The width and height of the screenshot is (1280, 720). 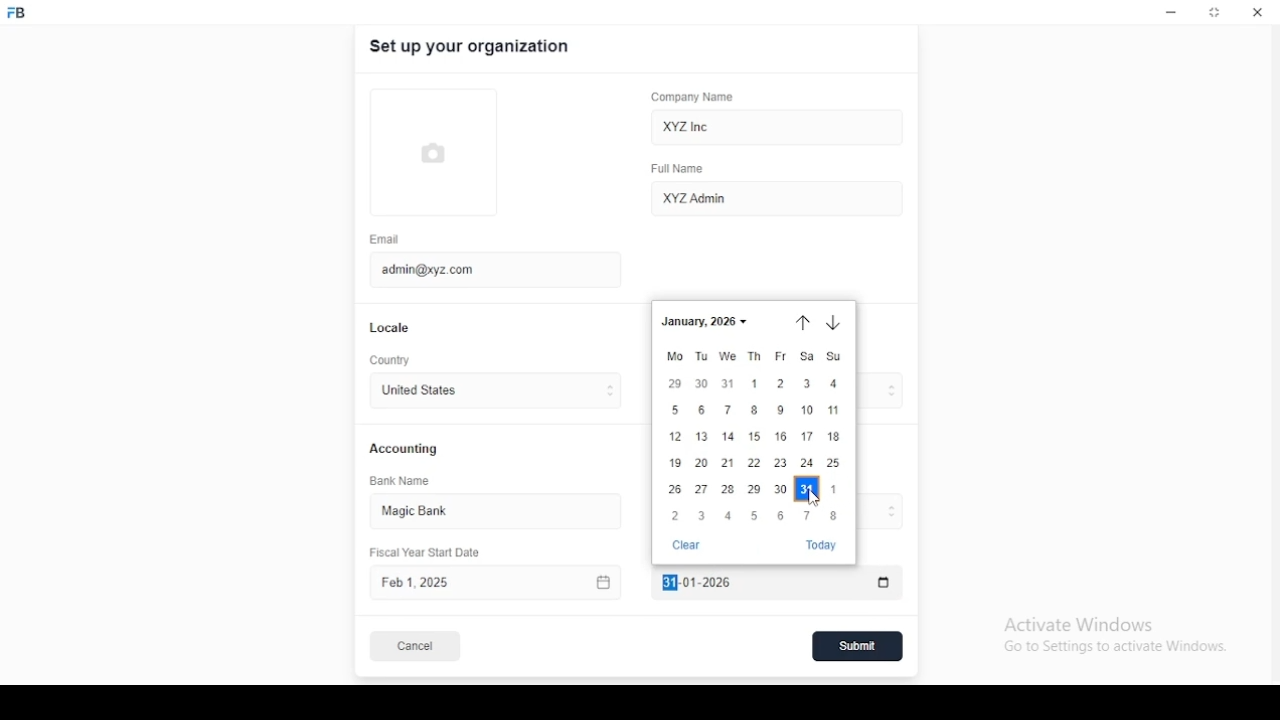 I want to click on 25, so click(x=836, y=465).